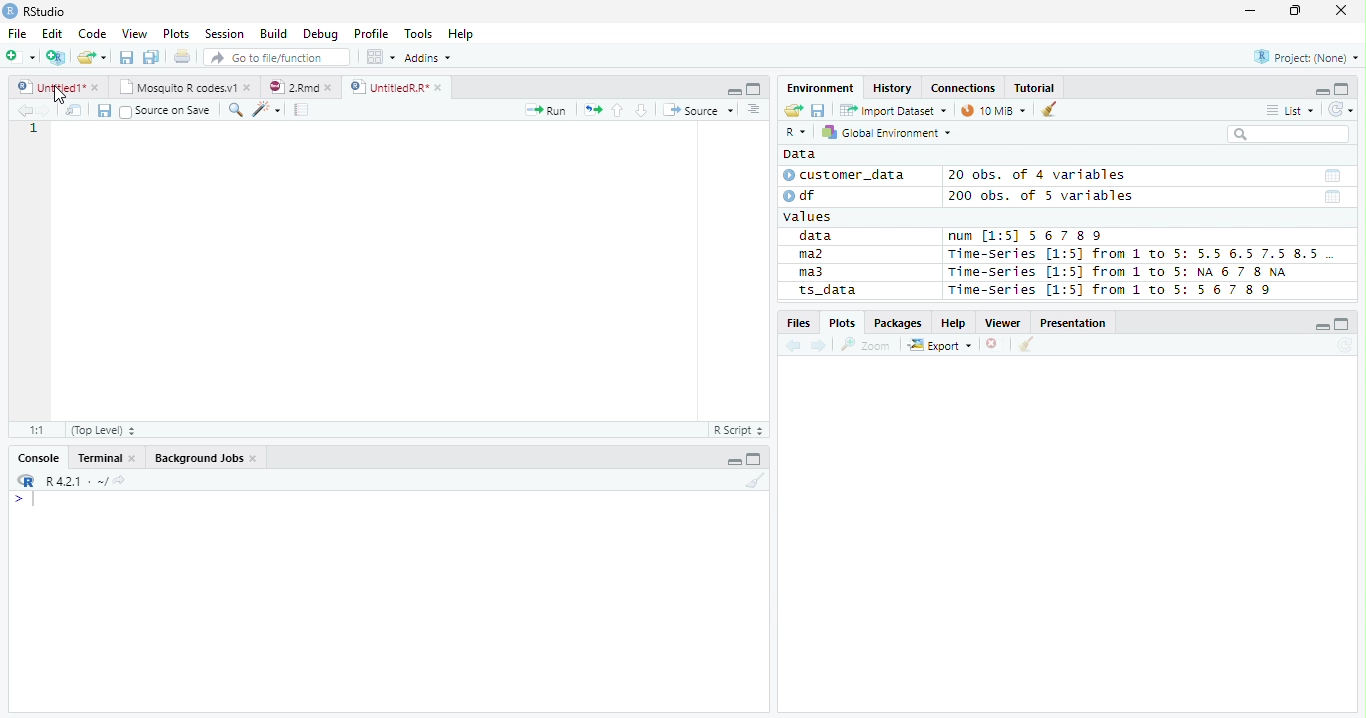 Image resolution: width=1366 pixels, height=718 pixels. Describe the element at coordinates (1343, 89) in the screenshot. I see `Maximize` at that location.